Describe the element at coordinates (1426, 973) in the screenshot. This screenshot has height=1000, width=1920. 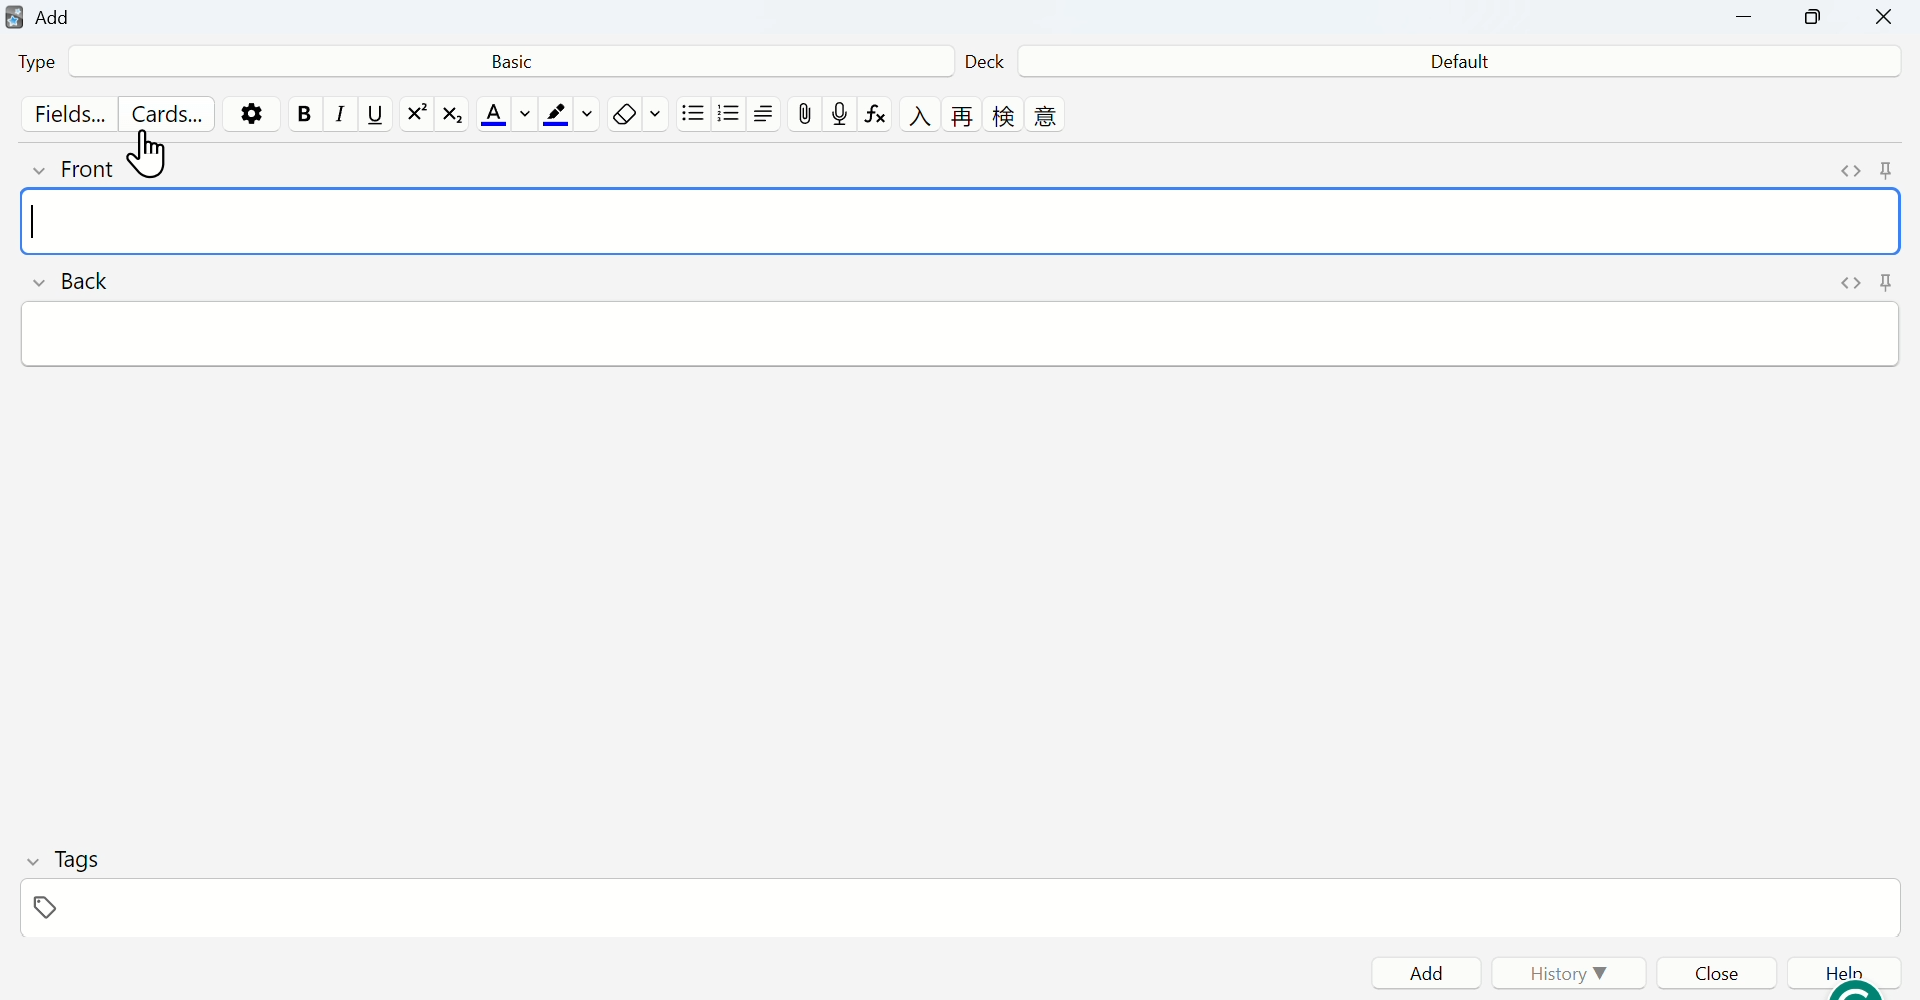
I see `Add` at that location.